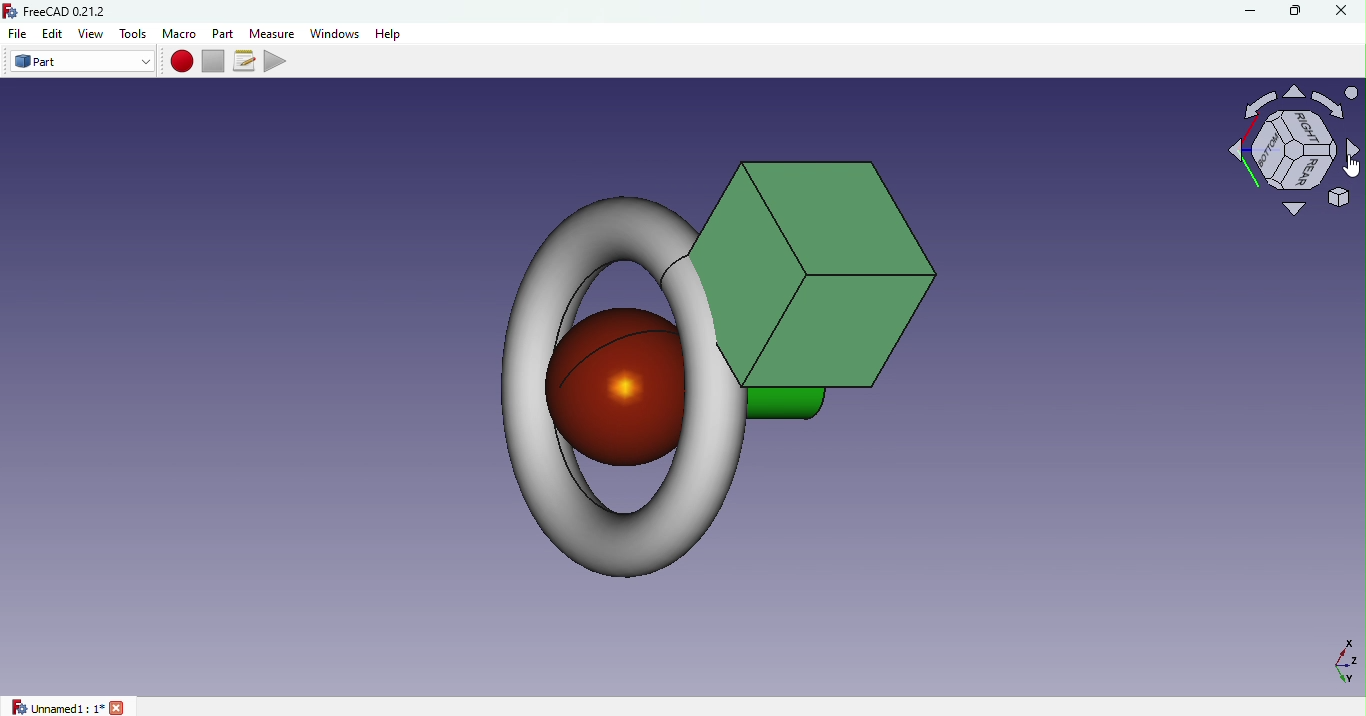  Describe the element at coordinates (1251, 11) in the screenshot. I see `Minimize` at that location.